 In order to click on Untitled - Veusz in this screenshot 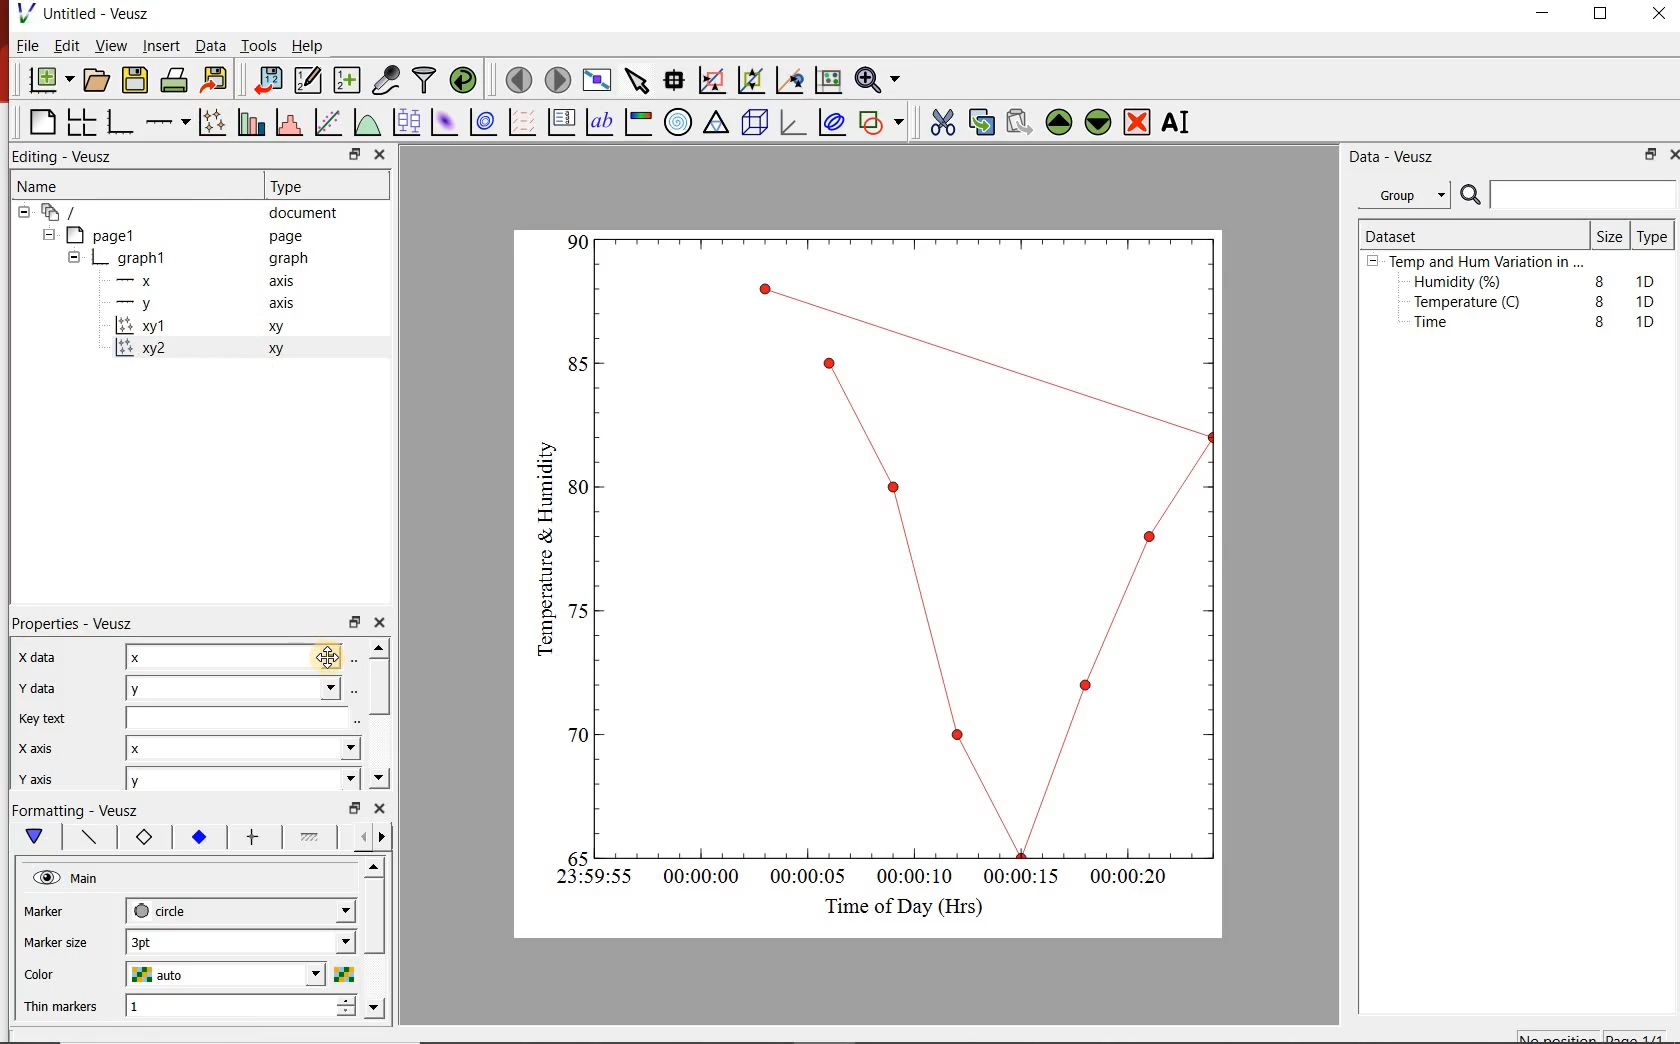, I will do `click(89, 13)`.